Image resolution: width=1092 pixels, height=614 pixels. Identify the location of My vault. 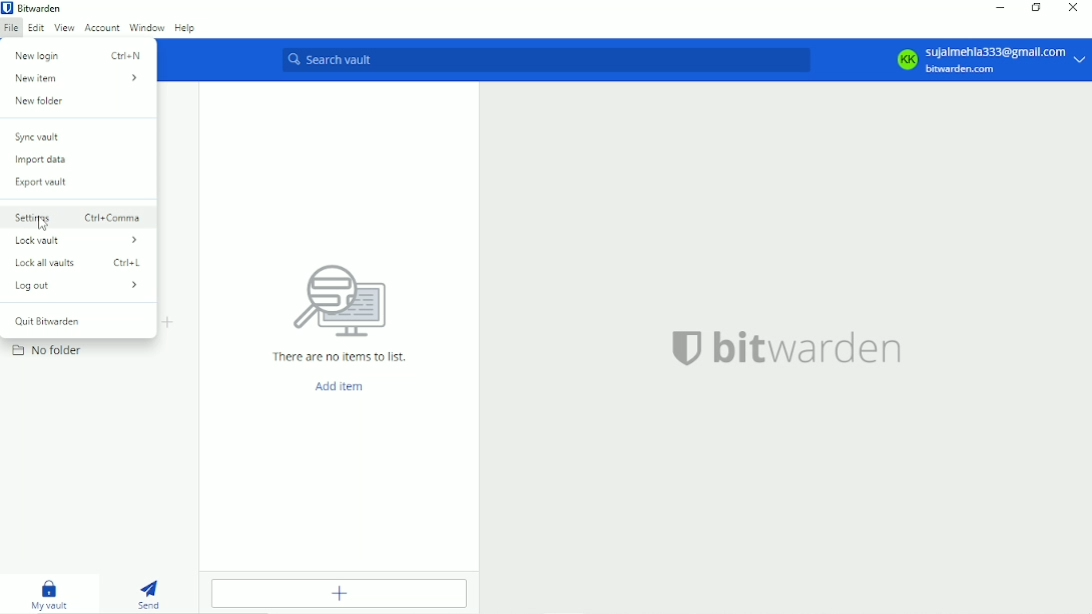
(47, 593).